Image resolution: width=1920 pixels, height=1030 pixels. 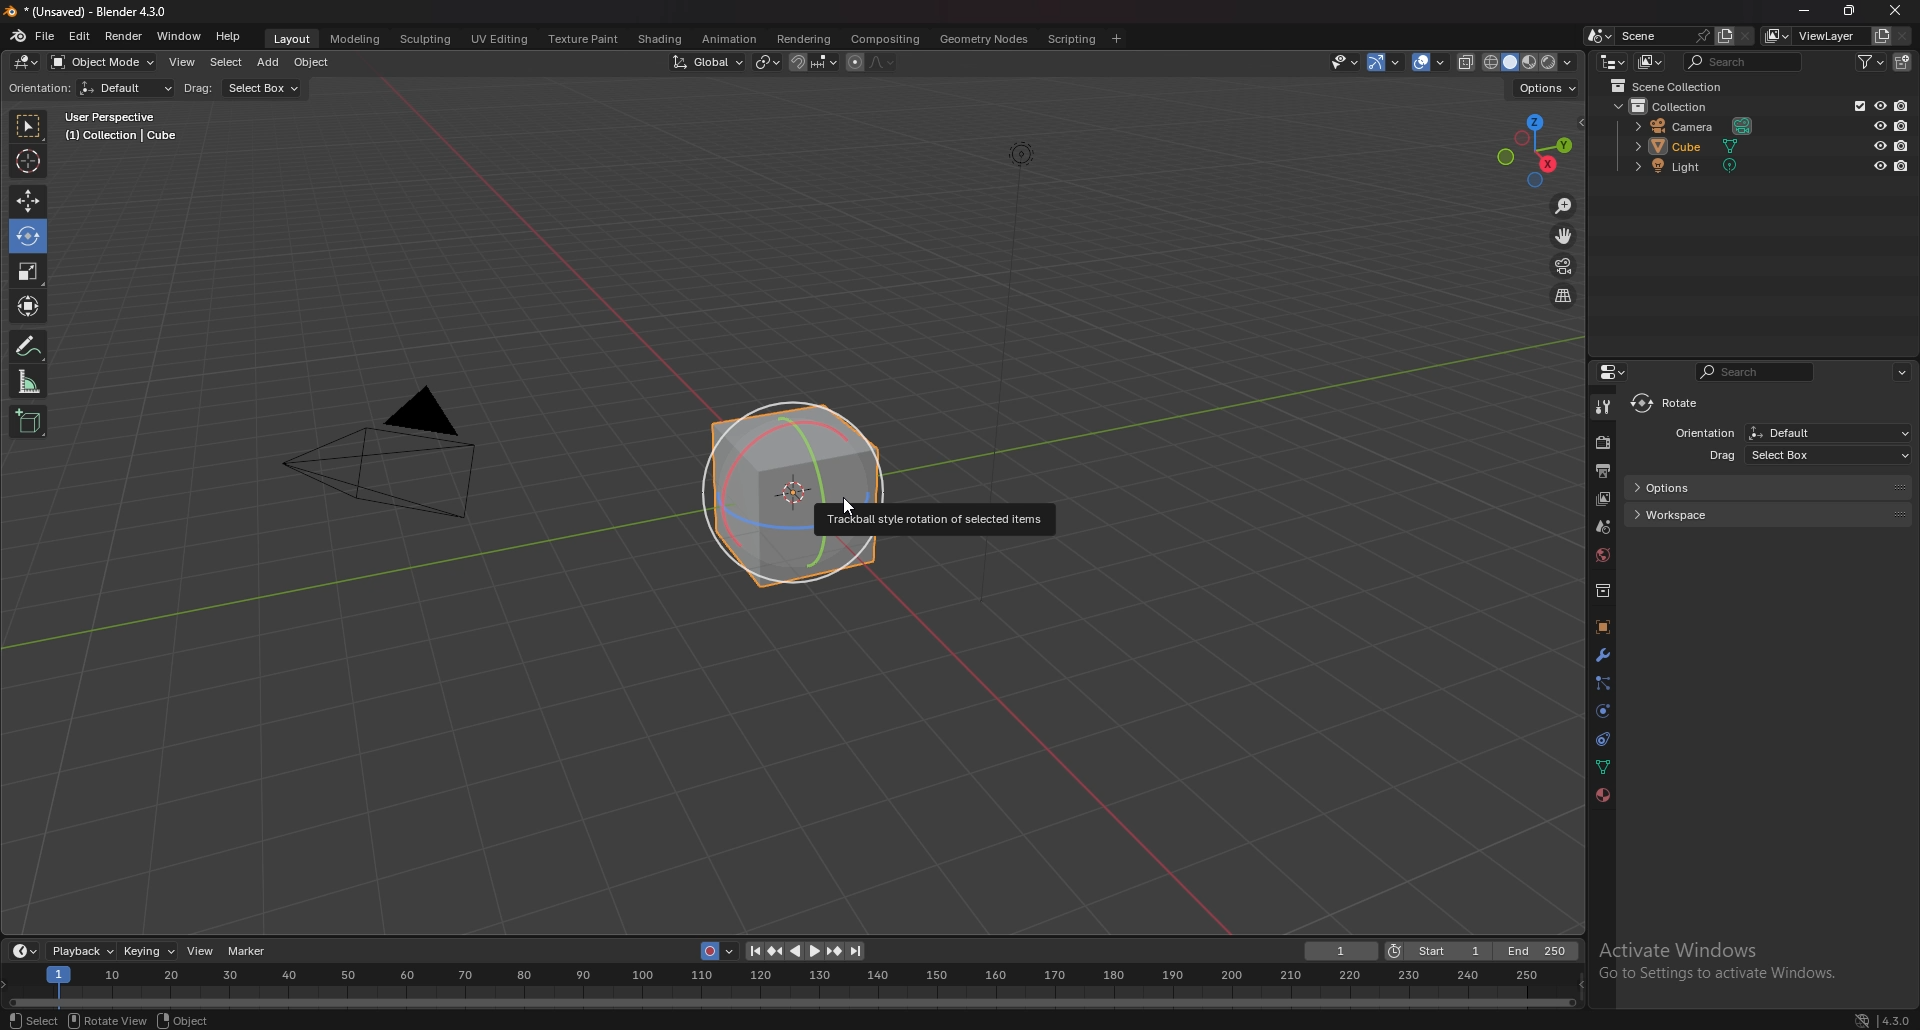 What do you see at coordinates (28, 127) in the screenshot?
I see `selector` at bounding box center [28, 127].